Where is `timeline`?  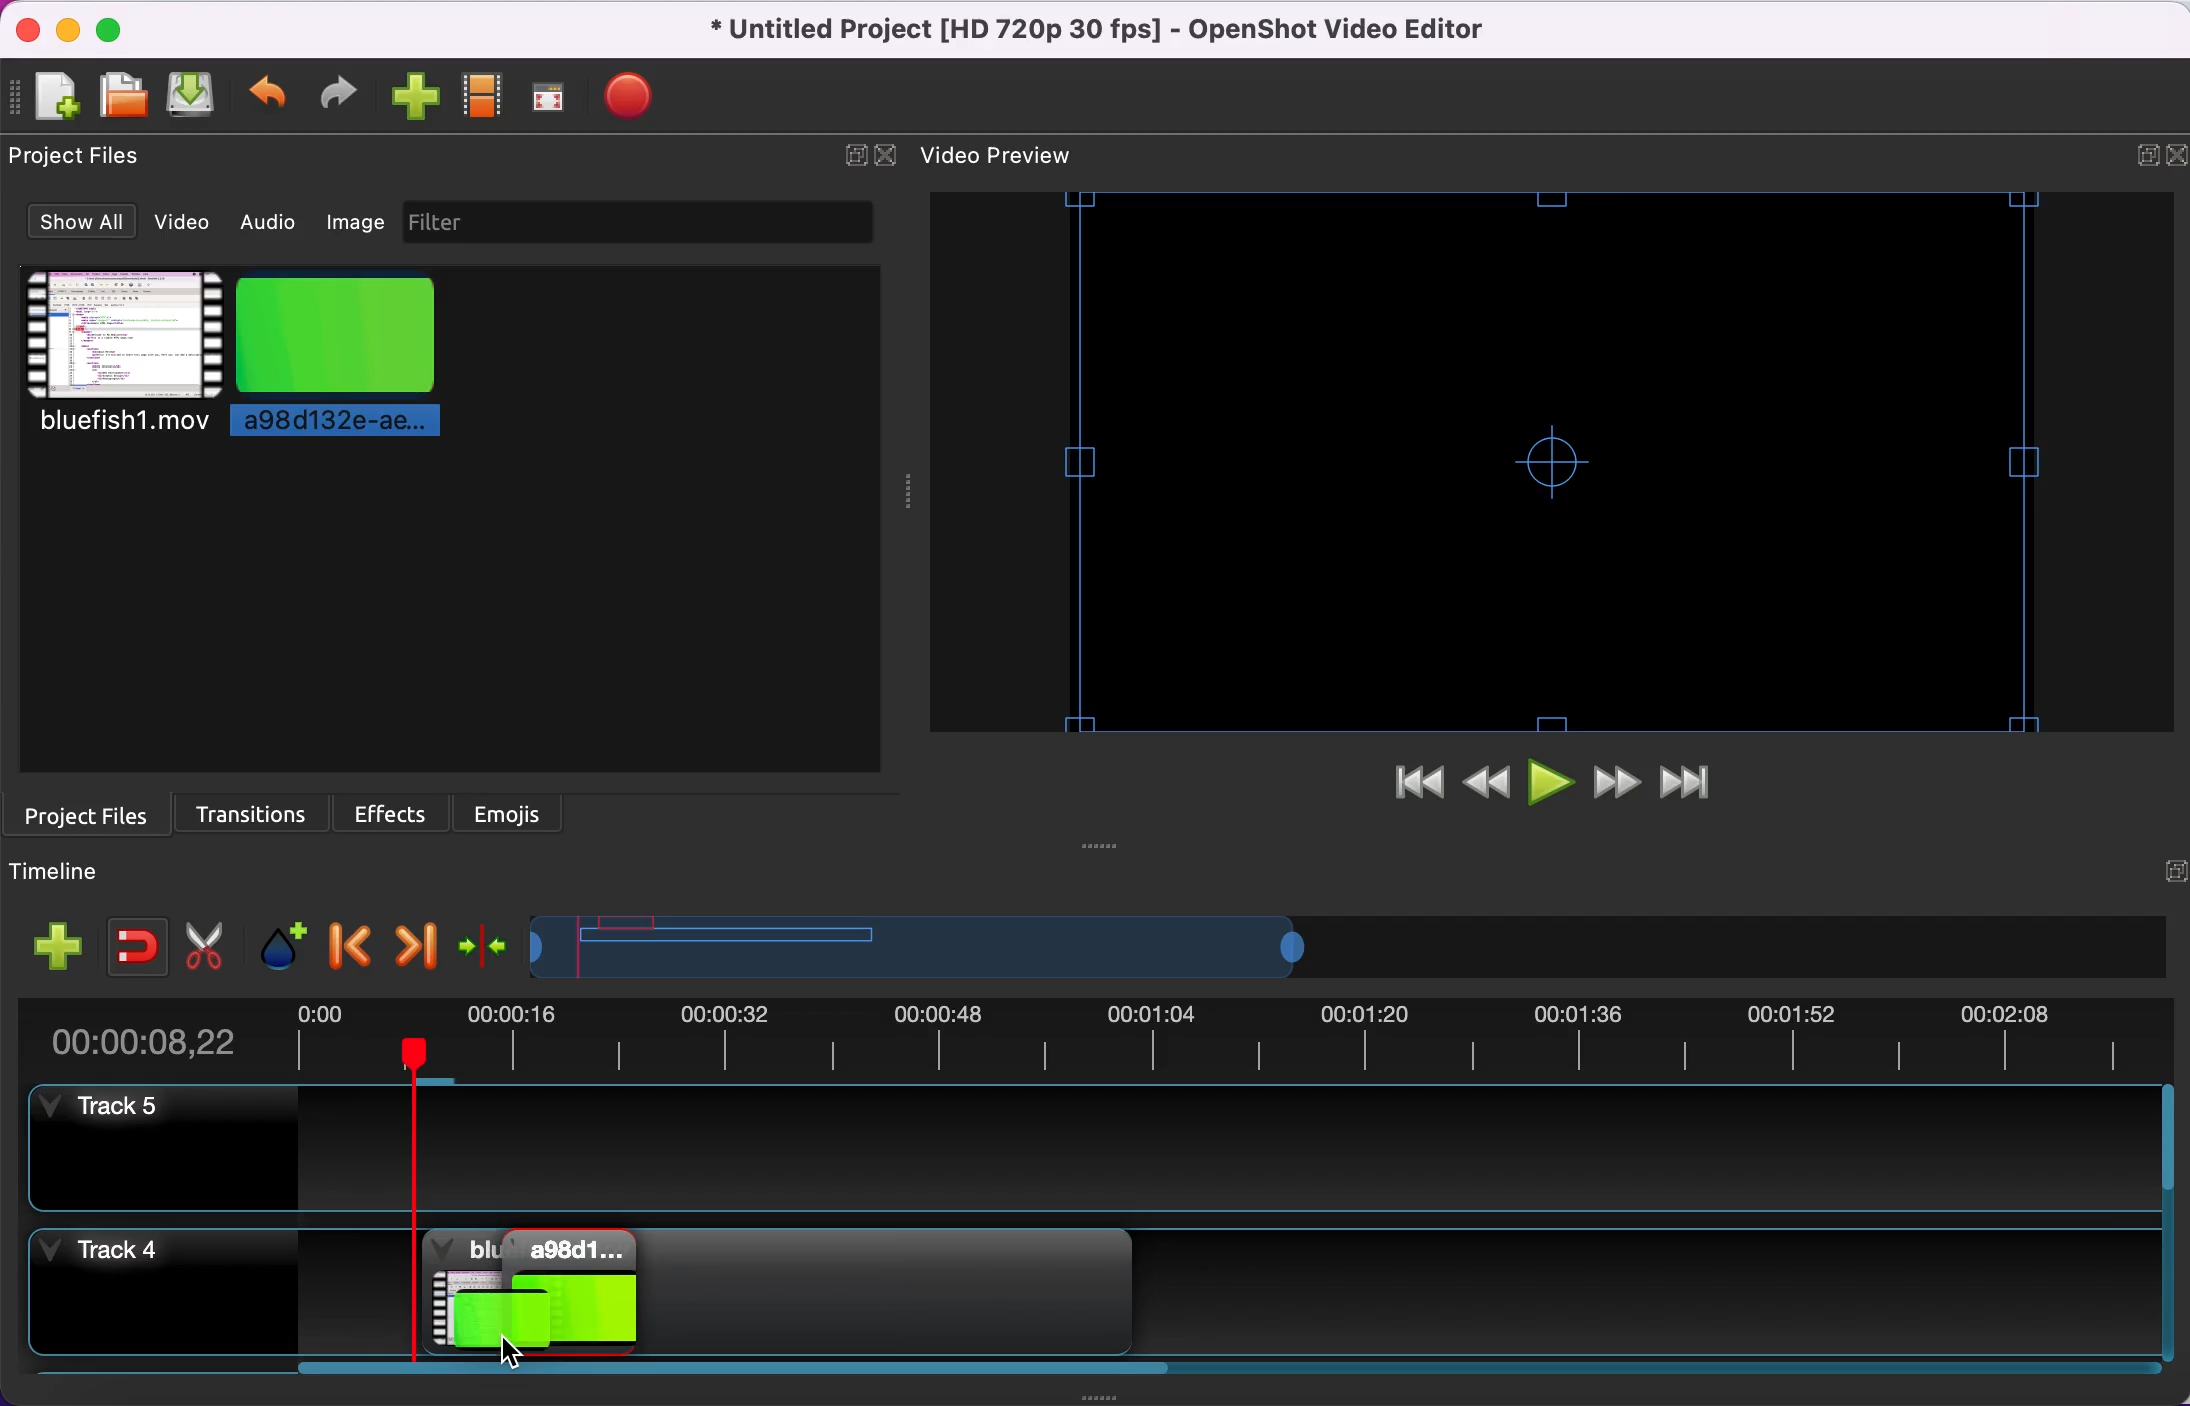 timeline is located at coordinates (1151, 945).